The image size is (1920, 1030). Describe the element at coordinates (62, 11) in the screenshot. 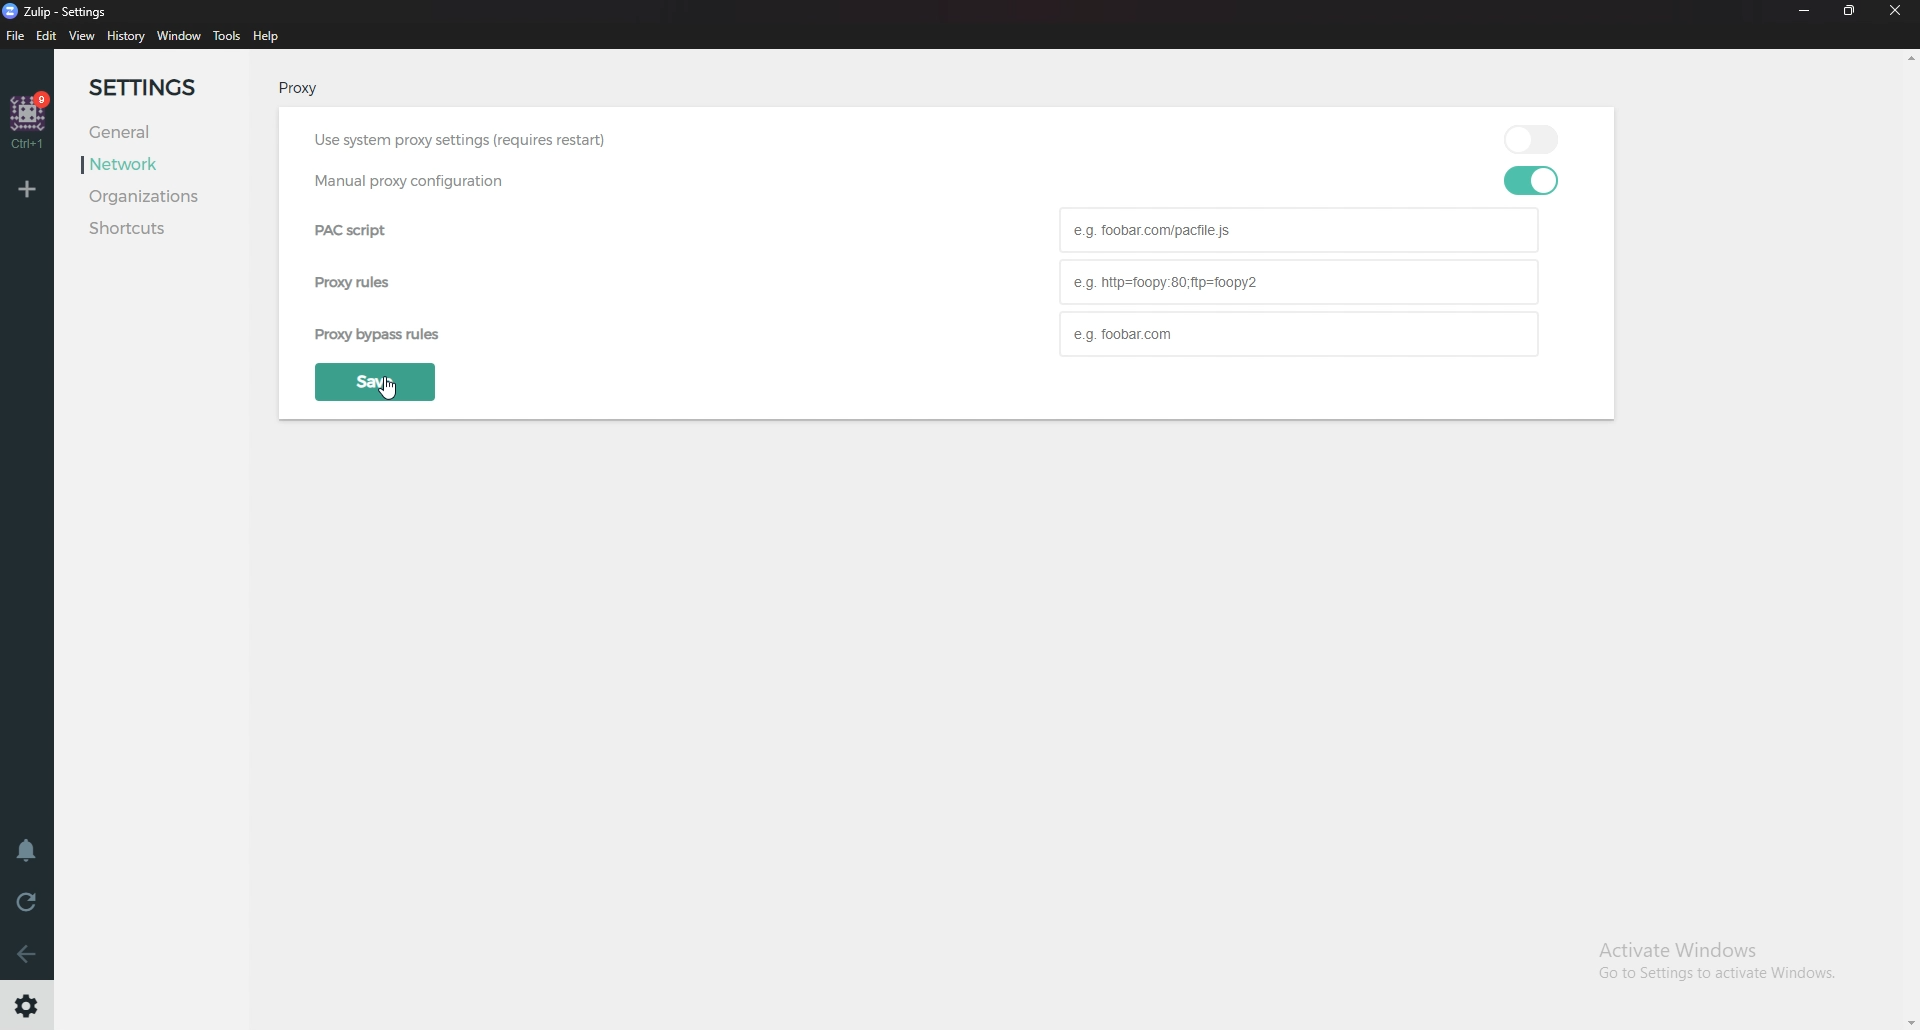

I see `zulip` at that location.